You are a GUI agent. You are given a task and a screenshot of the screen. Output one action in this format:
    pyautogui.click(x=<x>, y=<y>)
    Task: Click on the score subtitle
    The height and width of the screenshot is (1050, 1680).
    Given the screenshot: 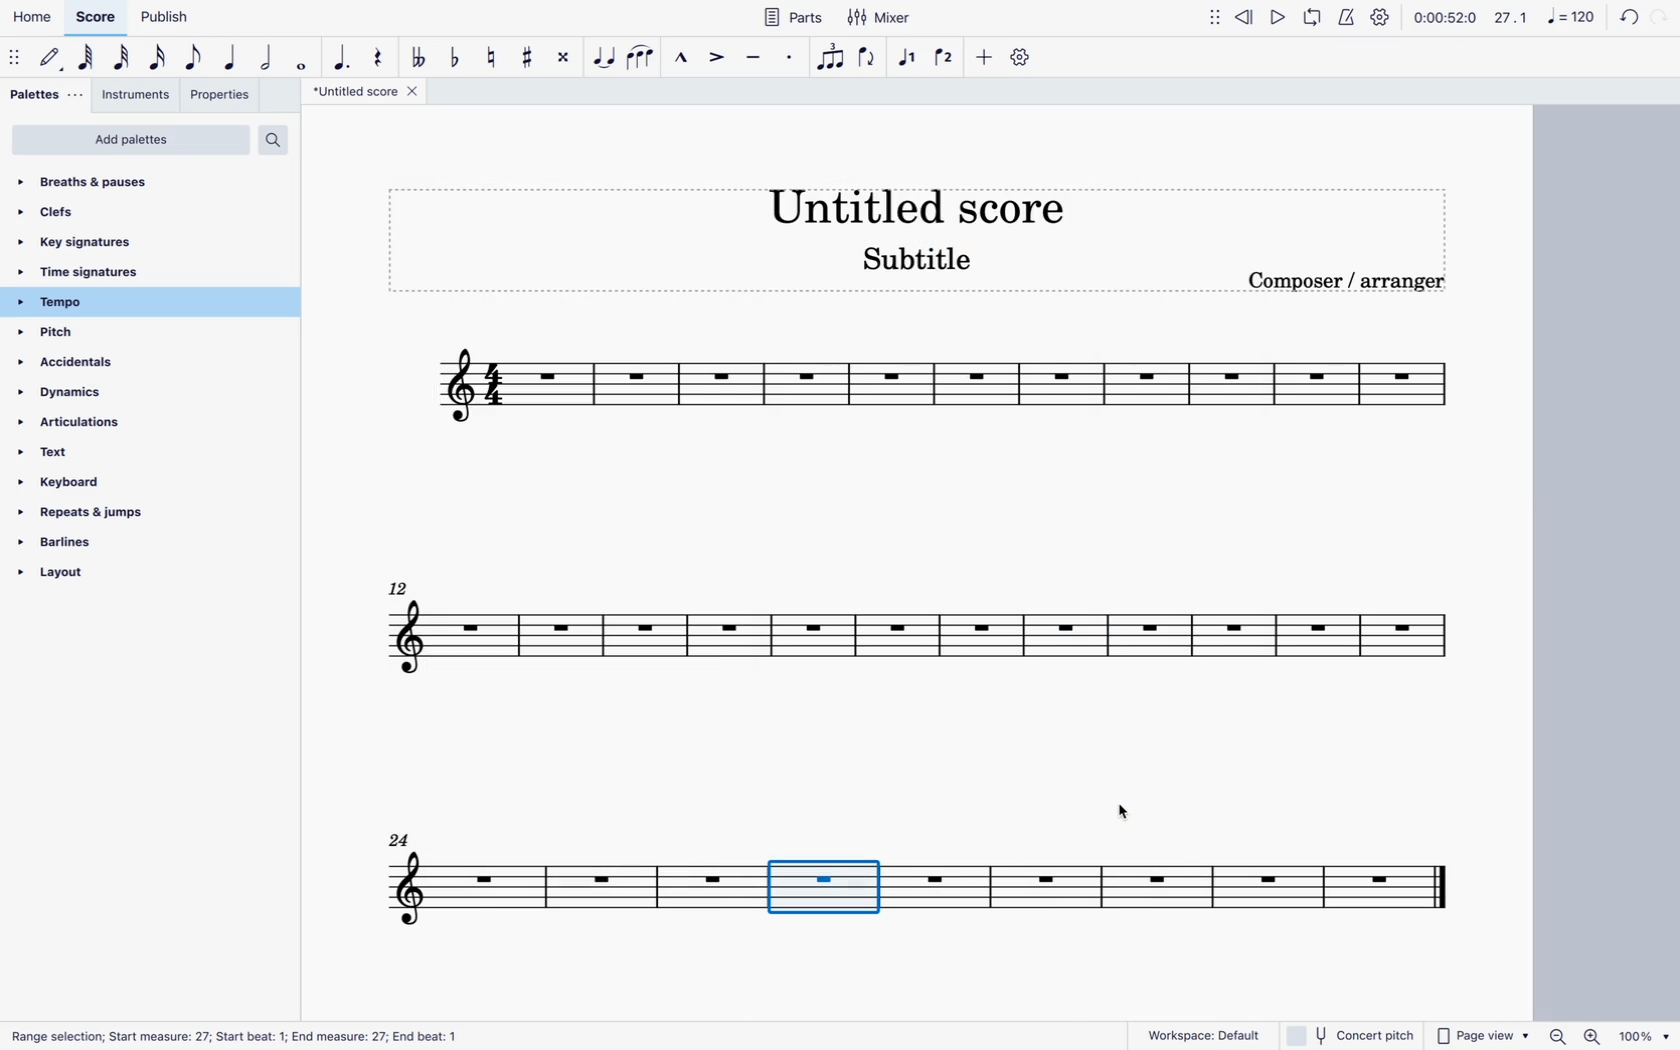 What is the action you would take?
    pyautogui.click(x=913, y=266)
    